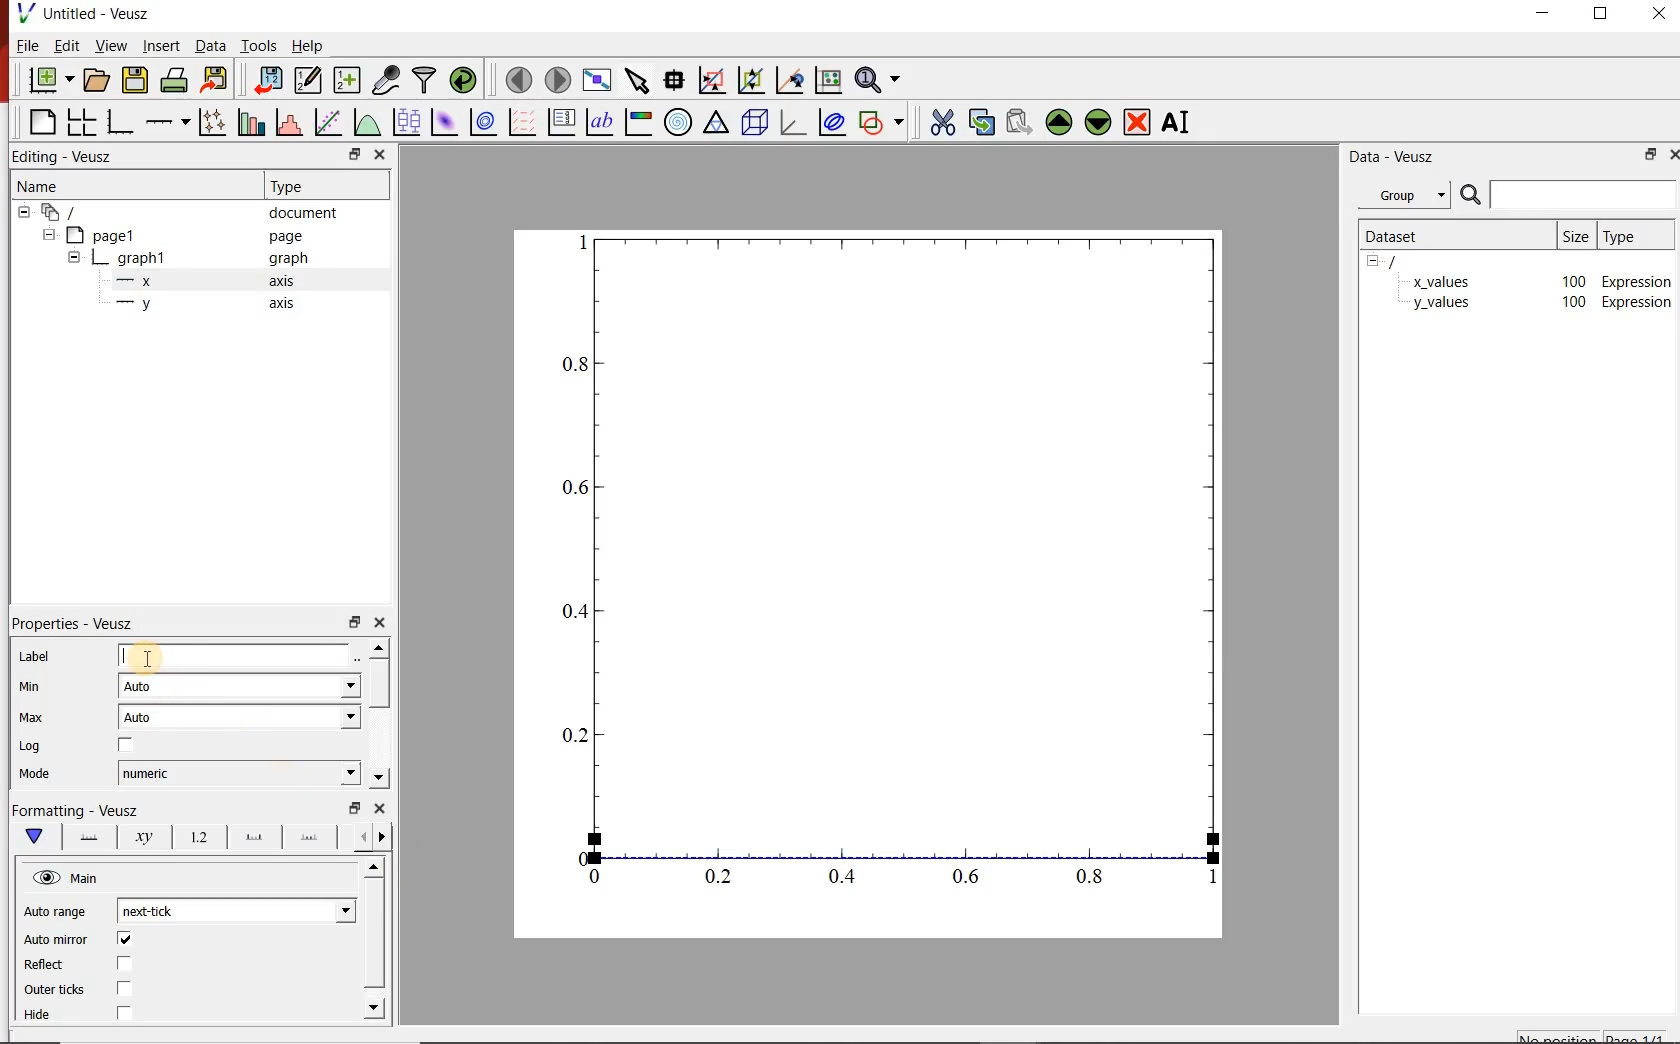  I want to click on hide, so click(74, 256).